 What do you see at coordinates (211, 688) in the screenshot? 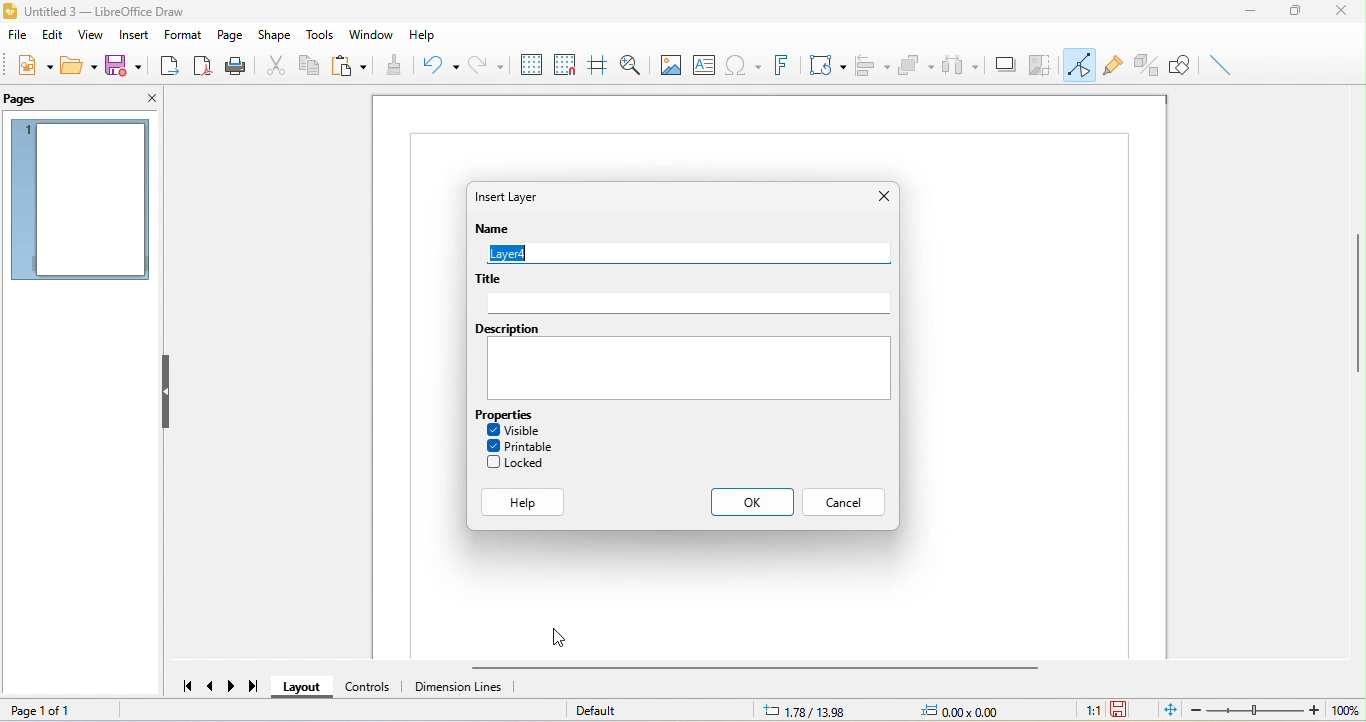
I see `previous page` at bounding box center [211, 688].